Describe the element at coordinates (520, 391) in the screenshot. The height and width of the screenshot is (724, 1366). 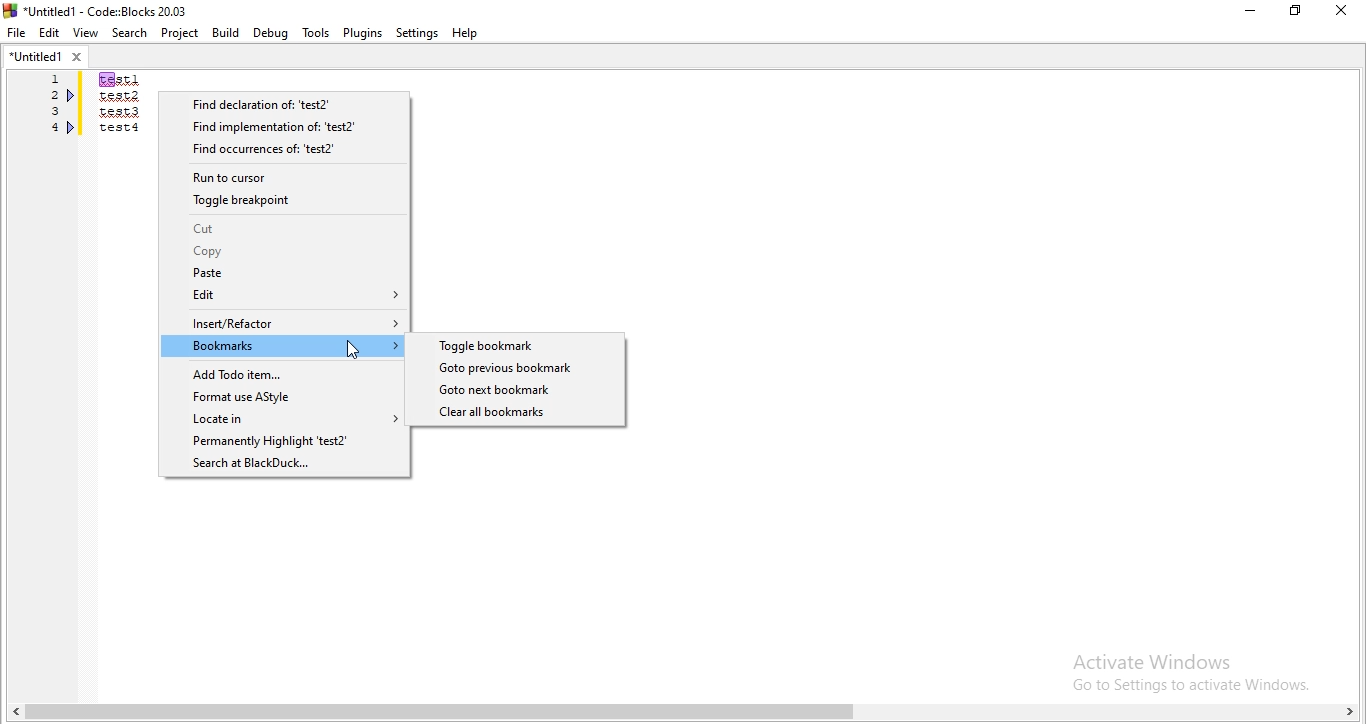
I see `Selected Goto txt bookmark` at that location.